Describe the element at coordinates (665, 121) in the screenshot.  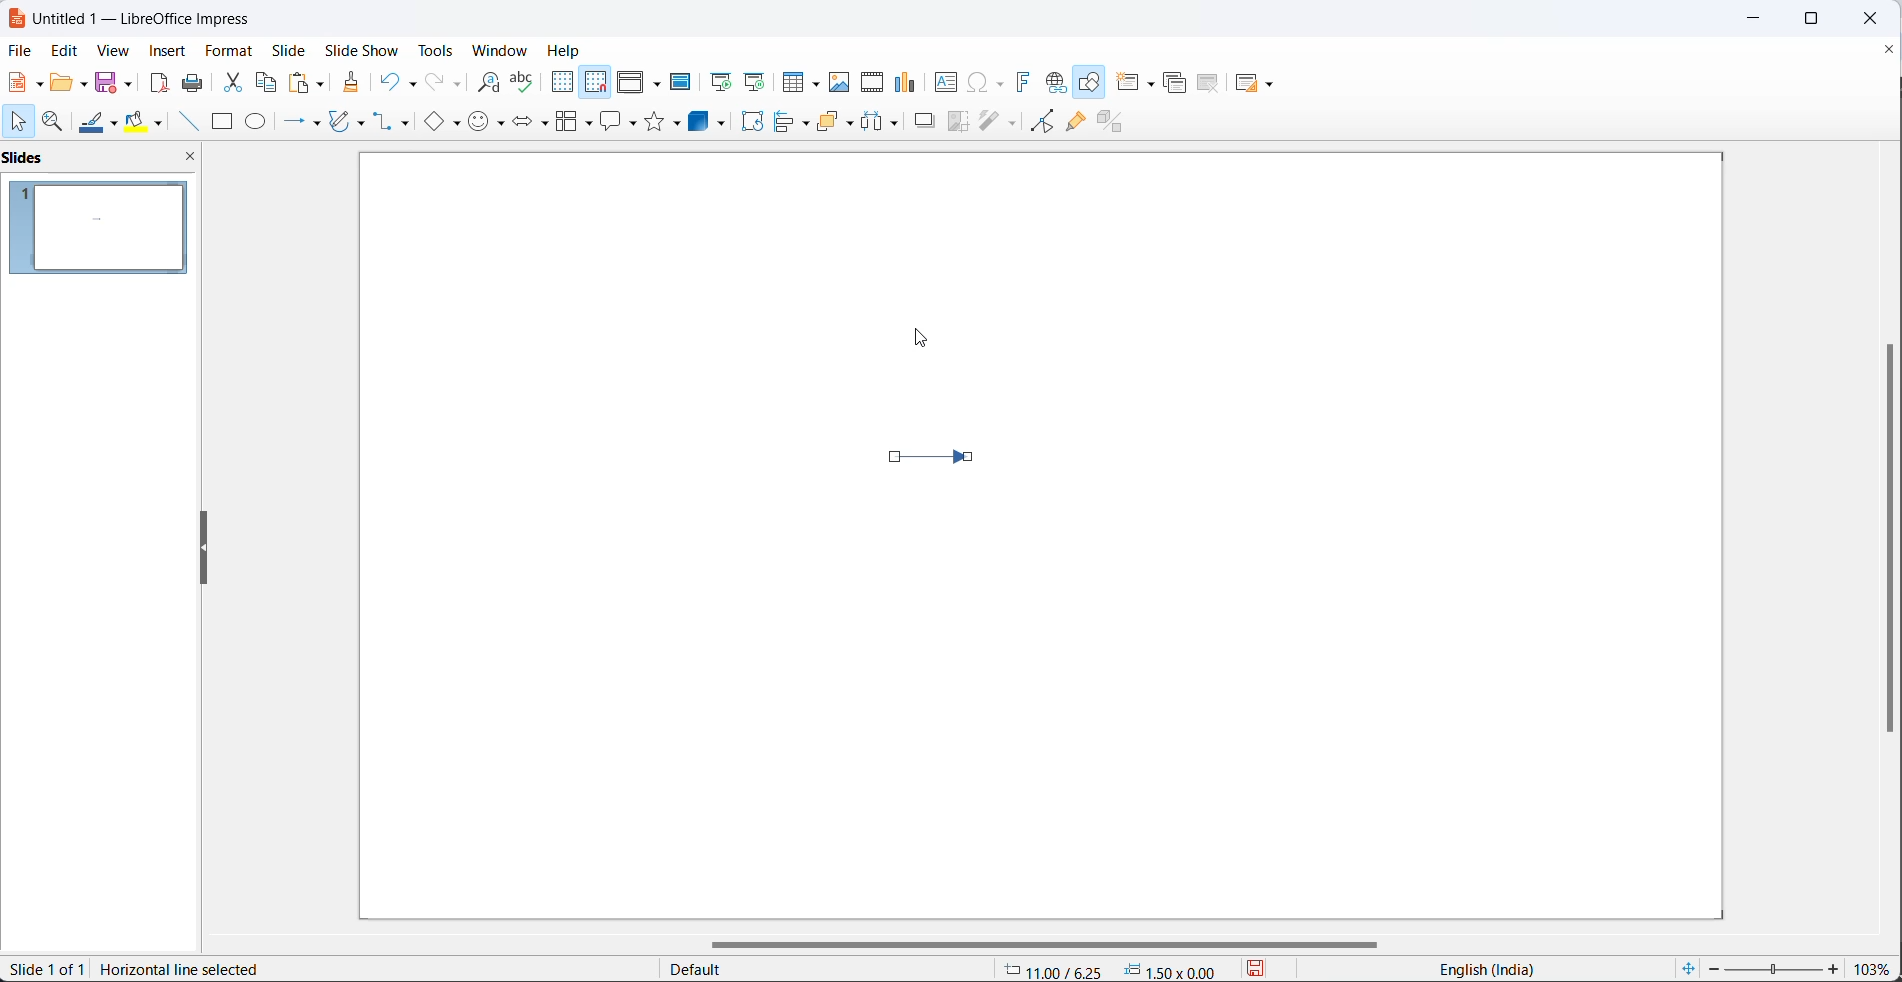
I see `star shapes` at that location.